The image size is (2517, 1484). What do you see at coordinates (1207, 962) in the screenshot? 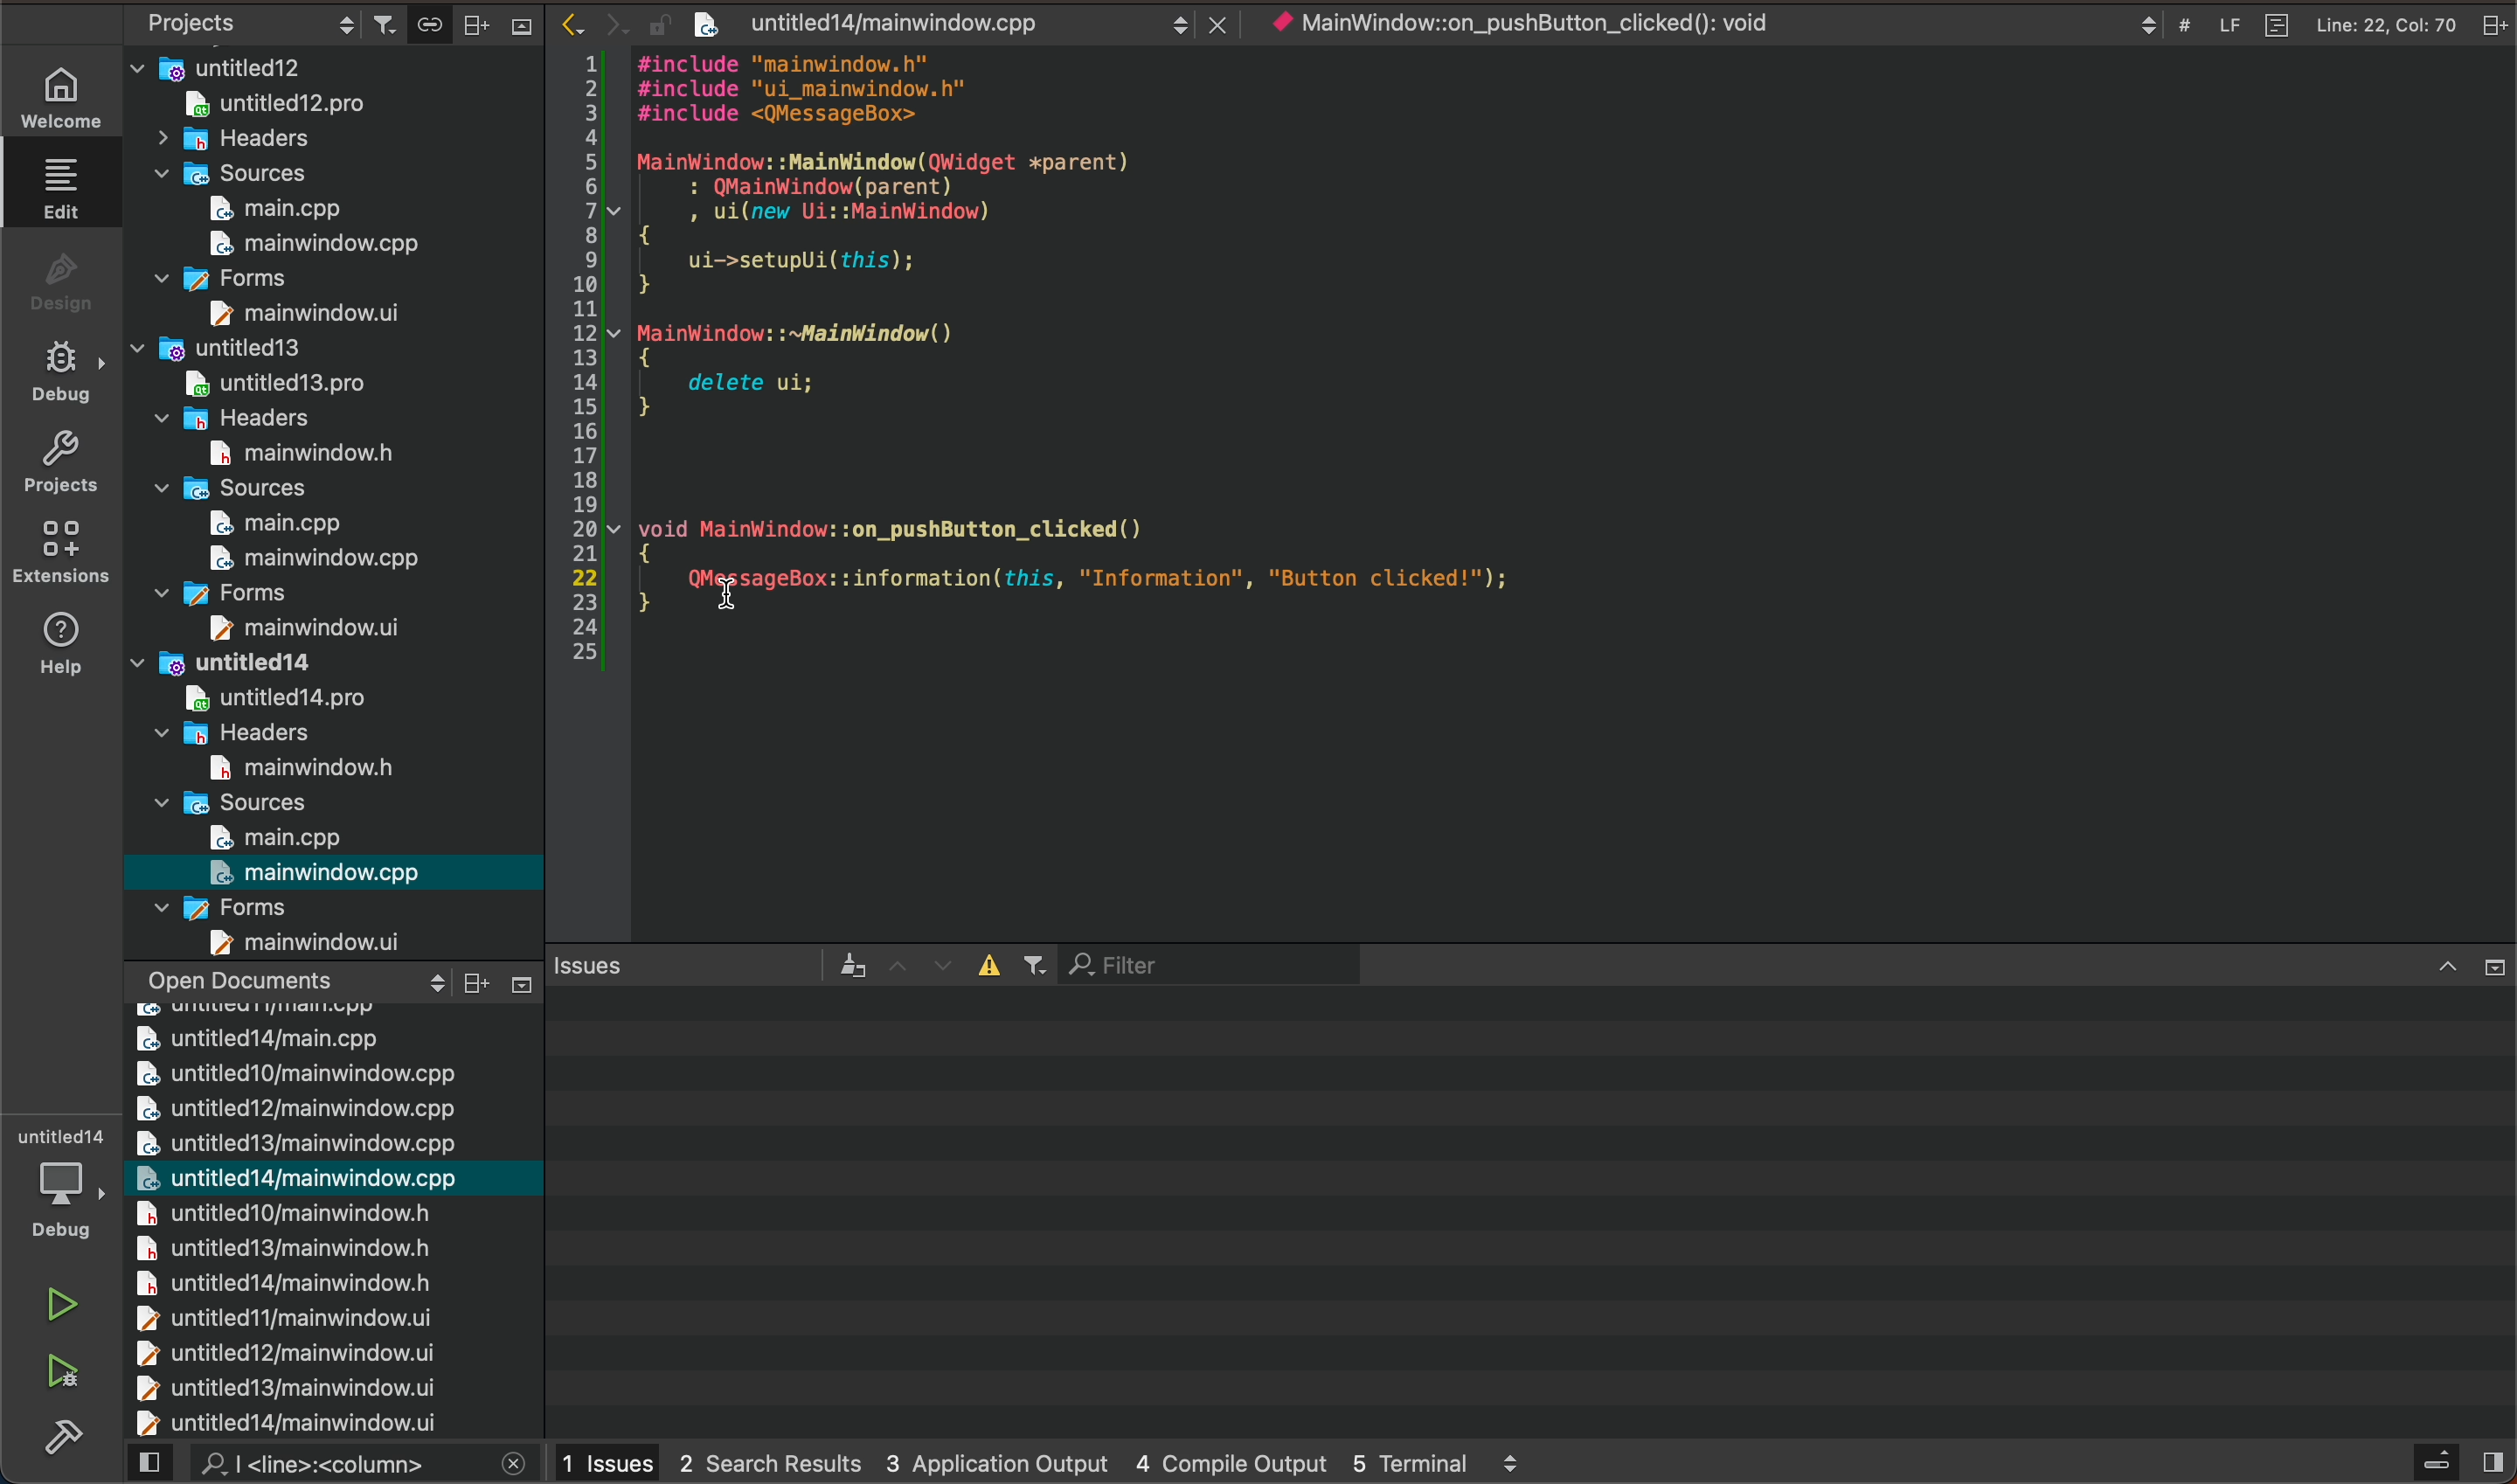
I see `filter` at bounding box center [1207, 962].